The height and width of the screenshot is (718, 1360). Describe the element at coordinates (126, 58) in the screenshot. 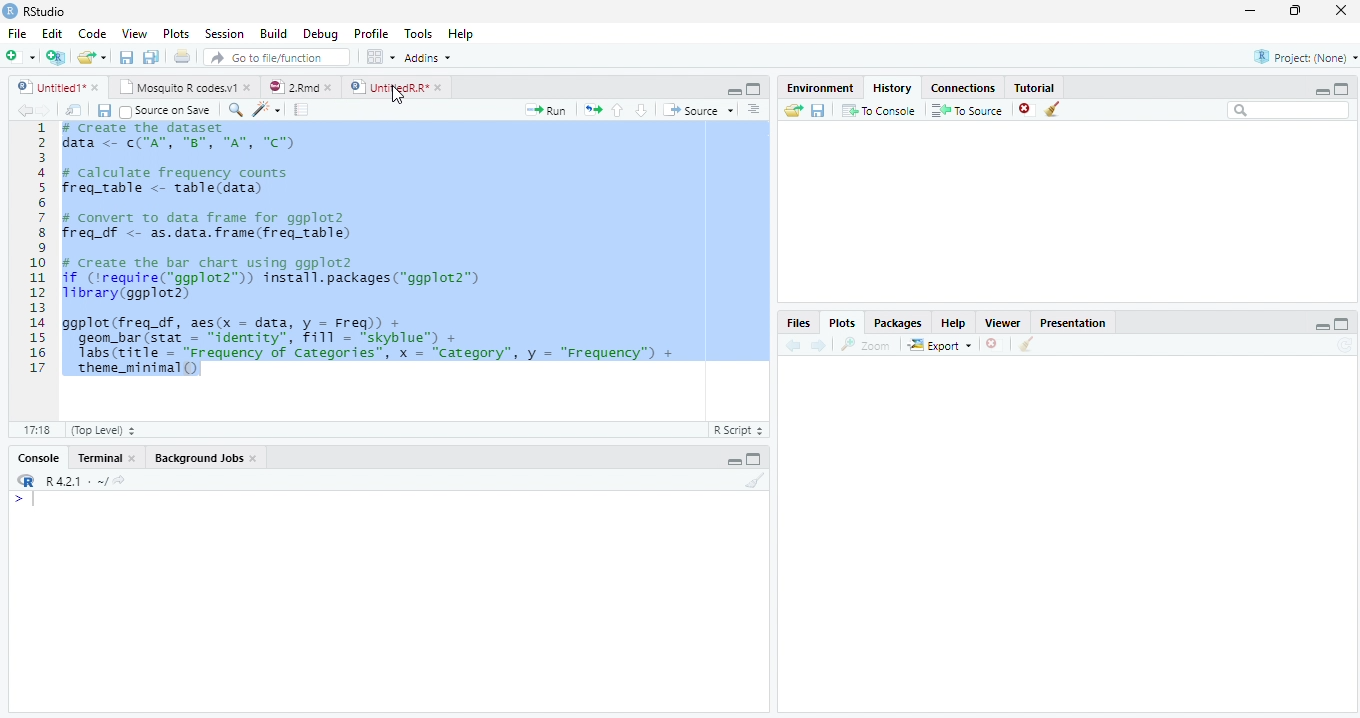

I see `Save` at that location.